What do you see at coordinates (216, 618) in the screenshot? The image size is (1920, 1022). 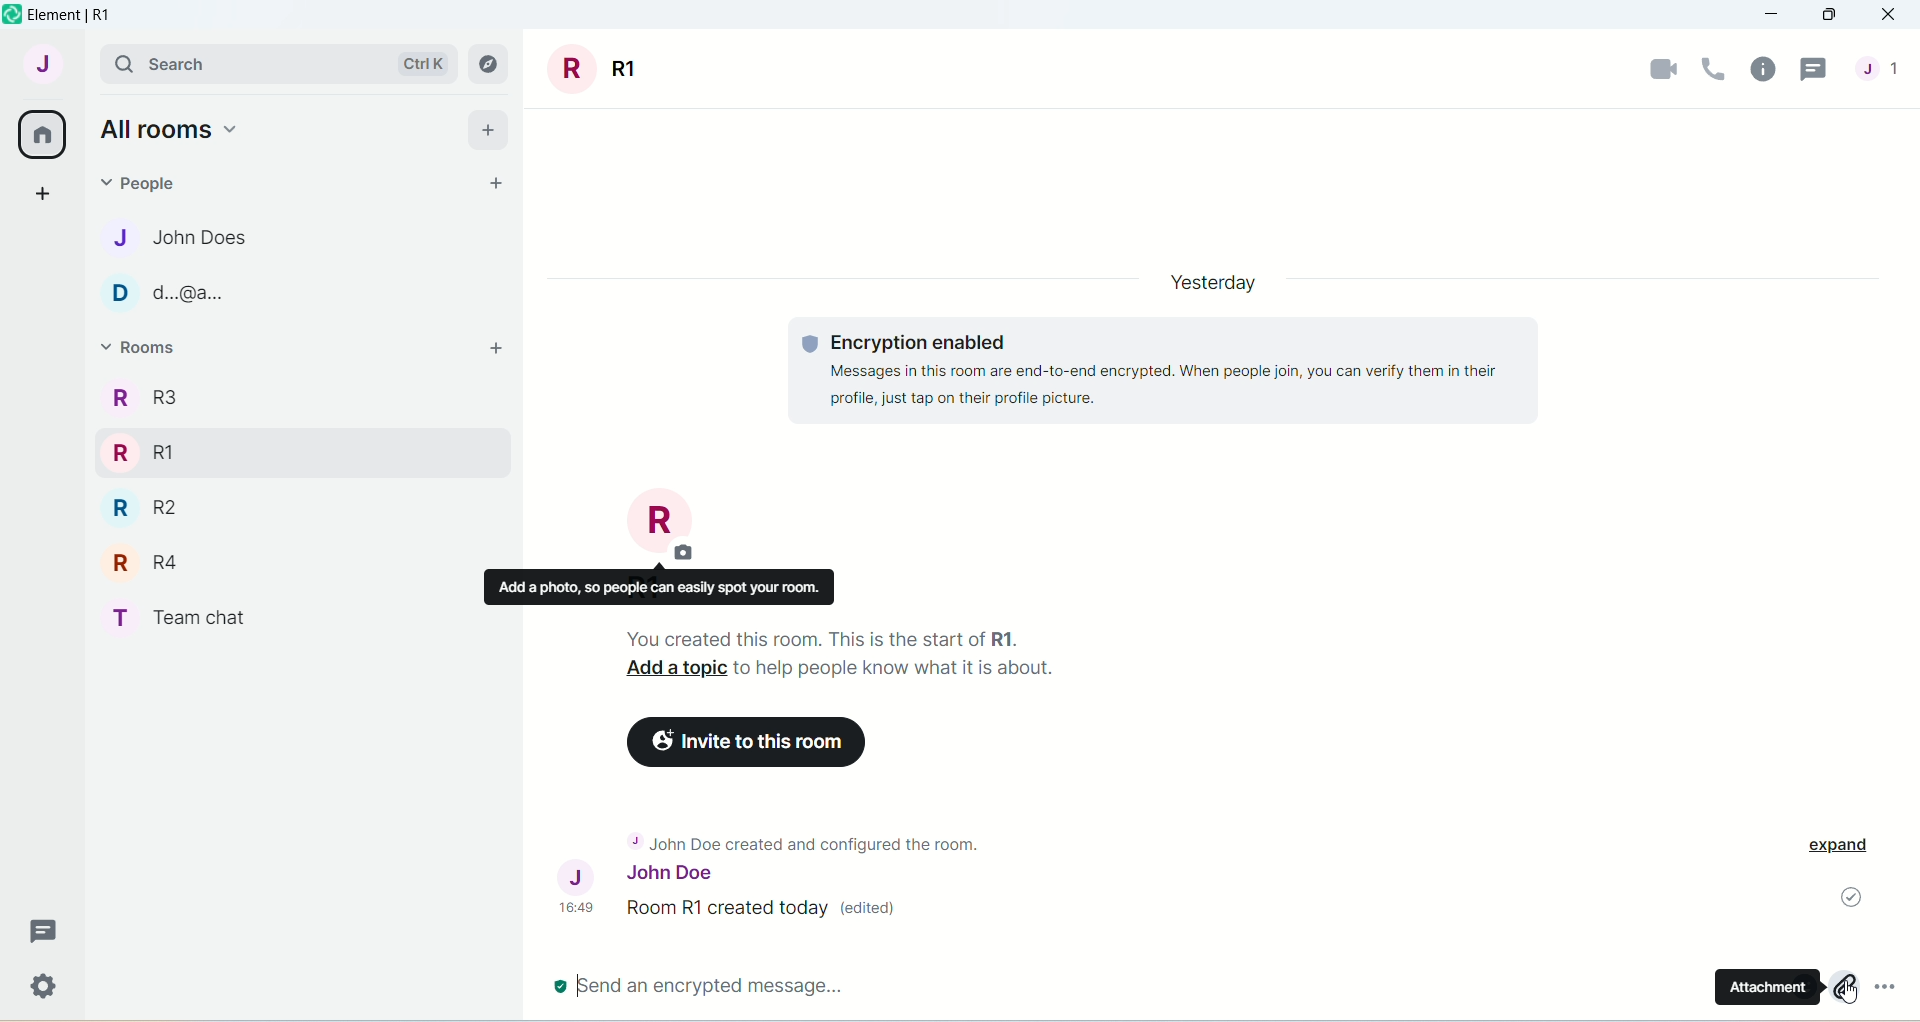 I see `T Team chat` at bounding box center [216, 618].